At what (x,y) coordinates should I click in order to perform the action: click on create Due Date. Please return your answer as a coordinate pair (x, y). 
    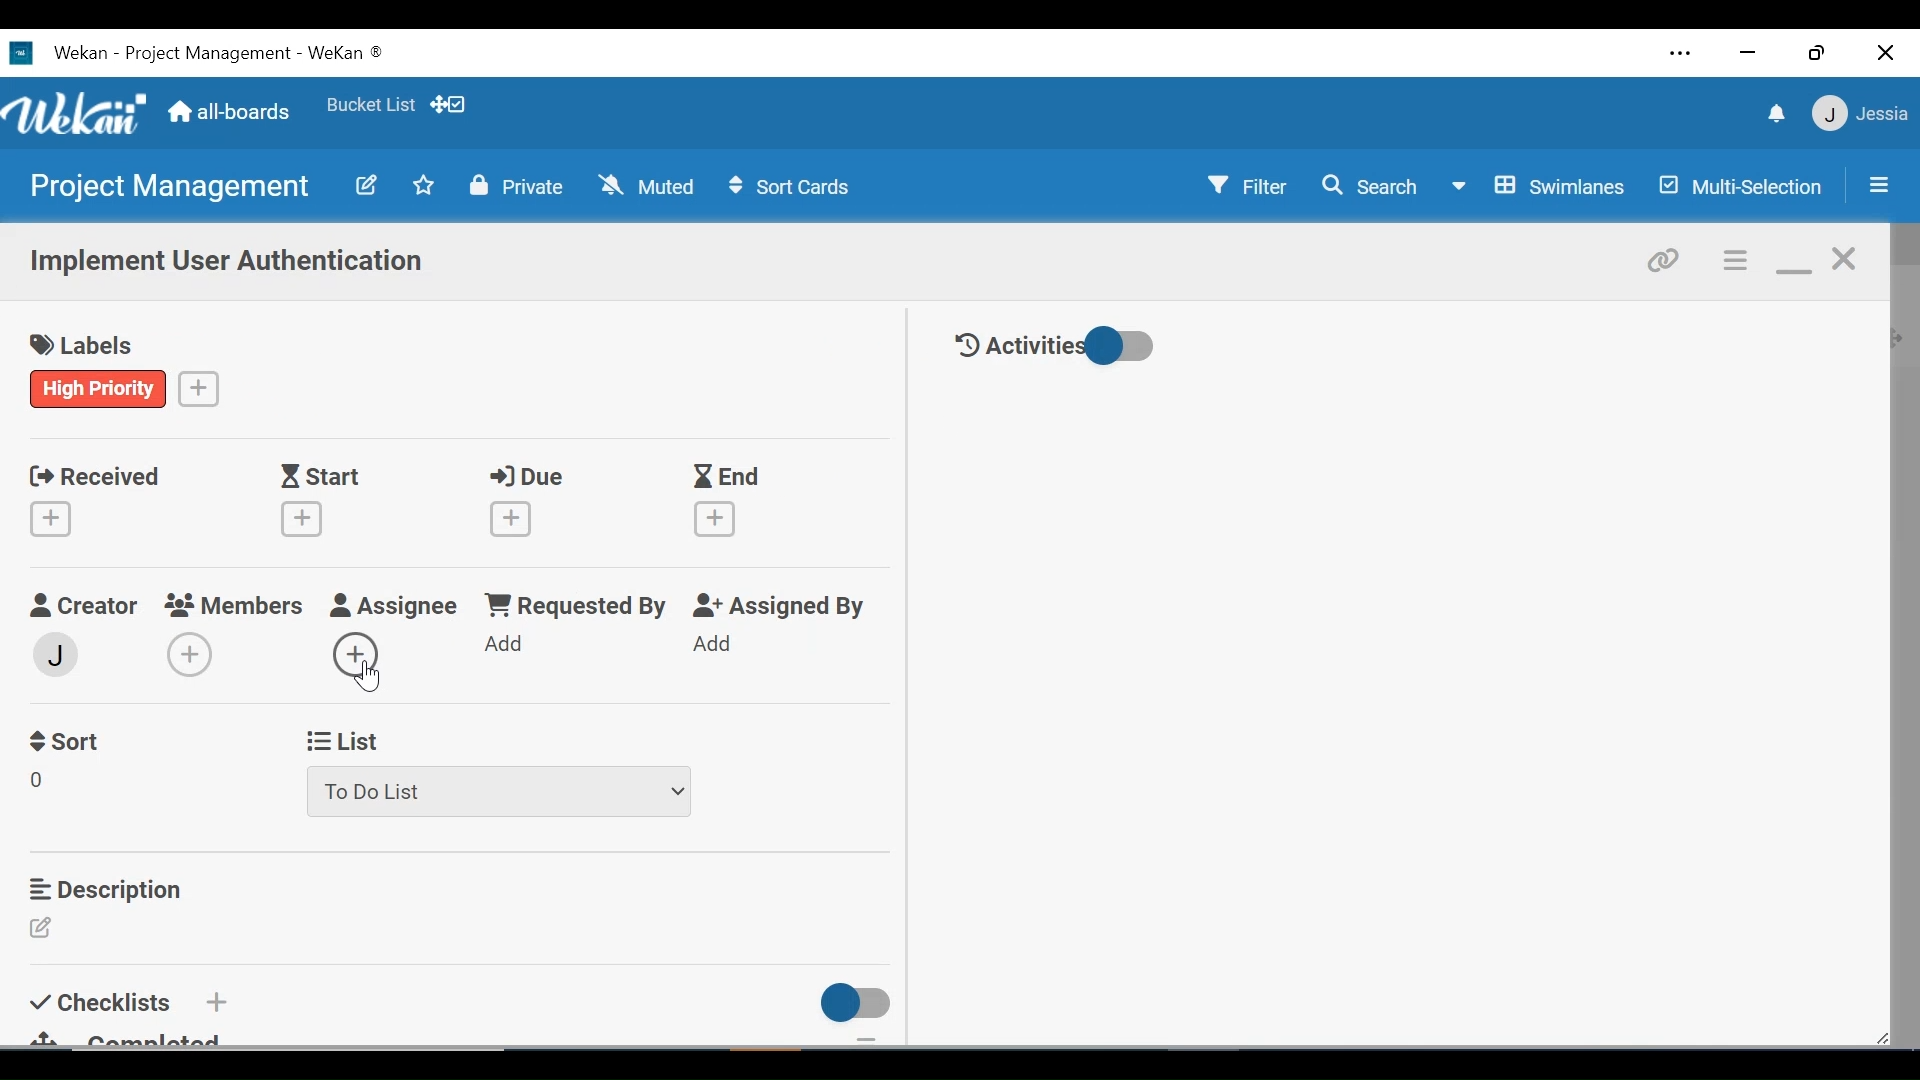
    Looking at the image, I should click on (512, 519).